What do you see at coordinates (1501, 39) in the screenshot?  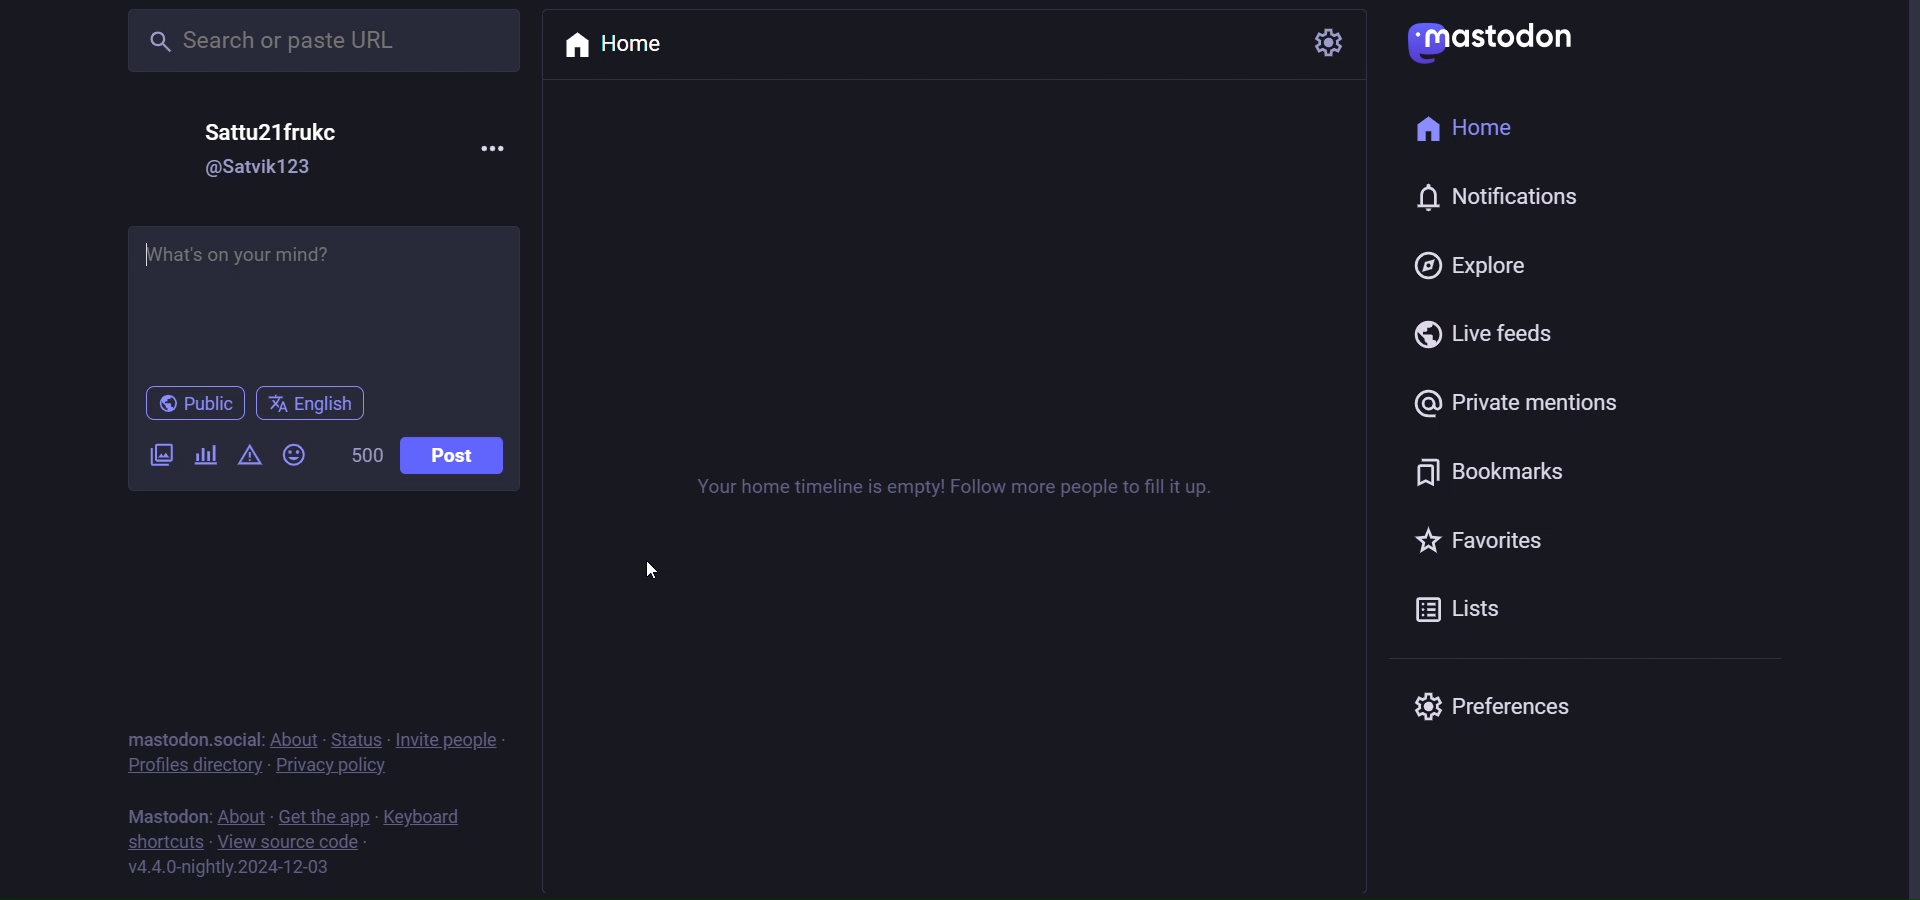 I see `mastodon` at bounding box center [1501, 39].